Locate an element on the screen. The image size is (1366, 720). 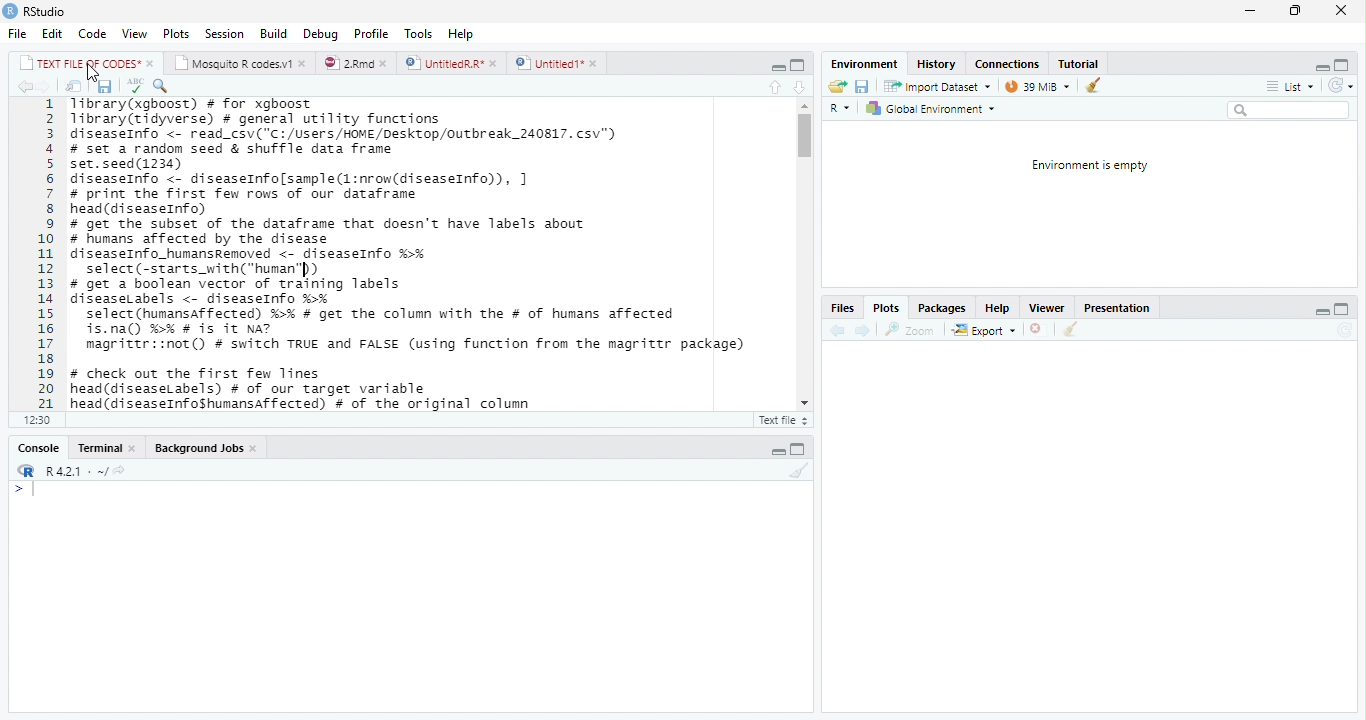
Help is located at coordinates (463, 36).